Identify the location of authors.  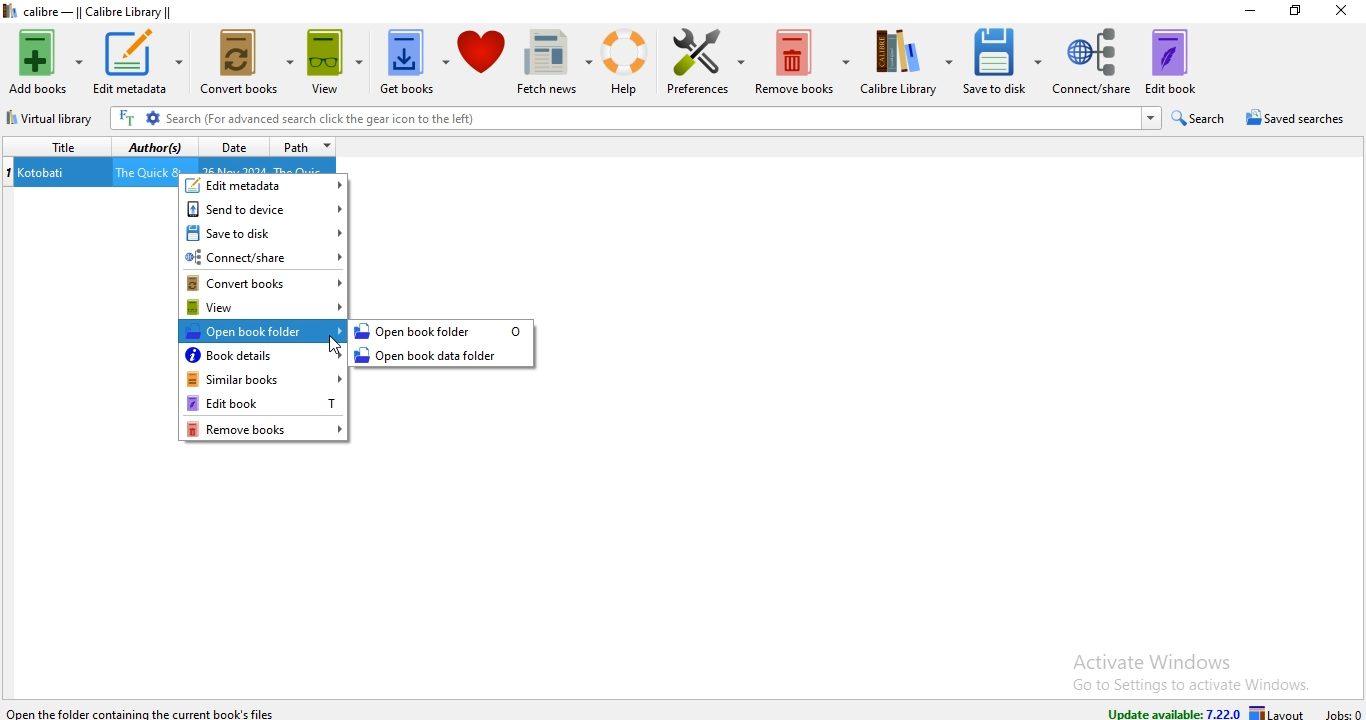
(154, 147).